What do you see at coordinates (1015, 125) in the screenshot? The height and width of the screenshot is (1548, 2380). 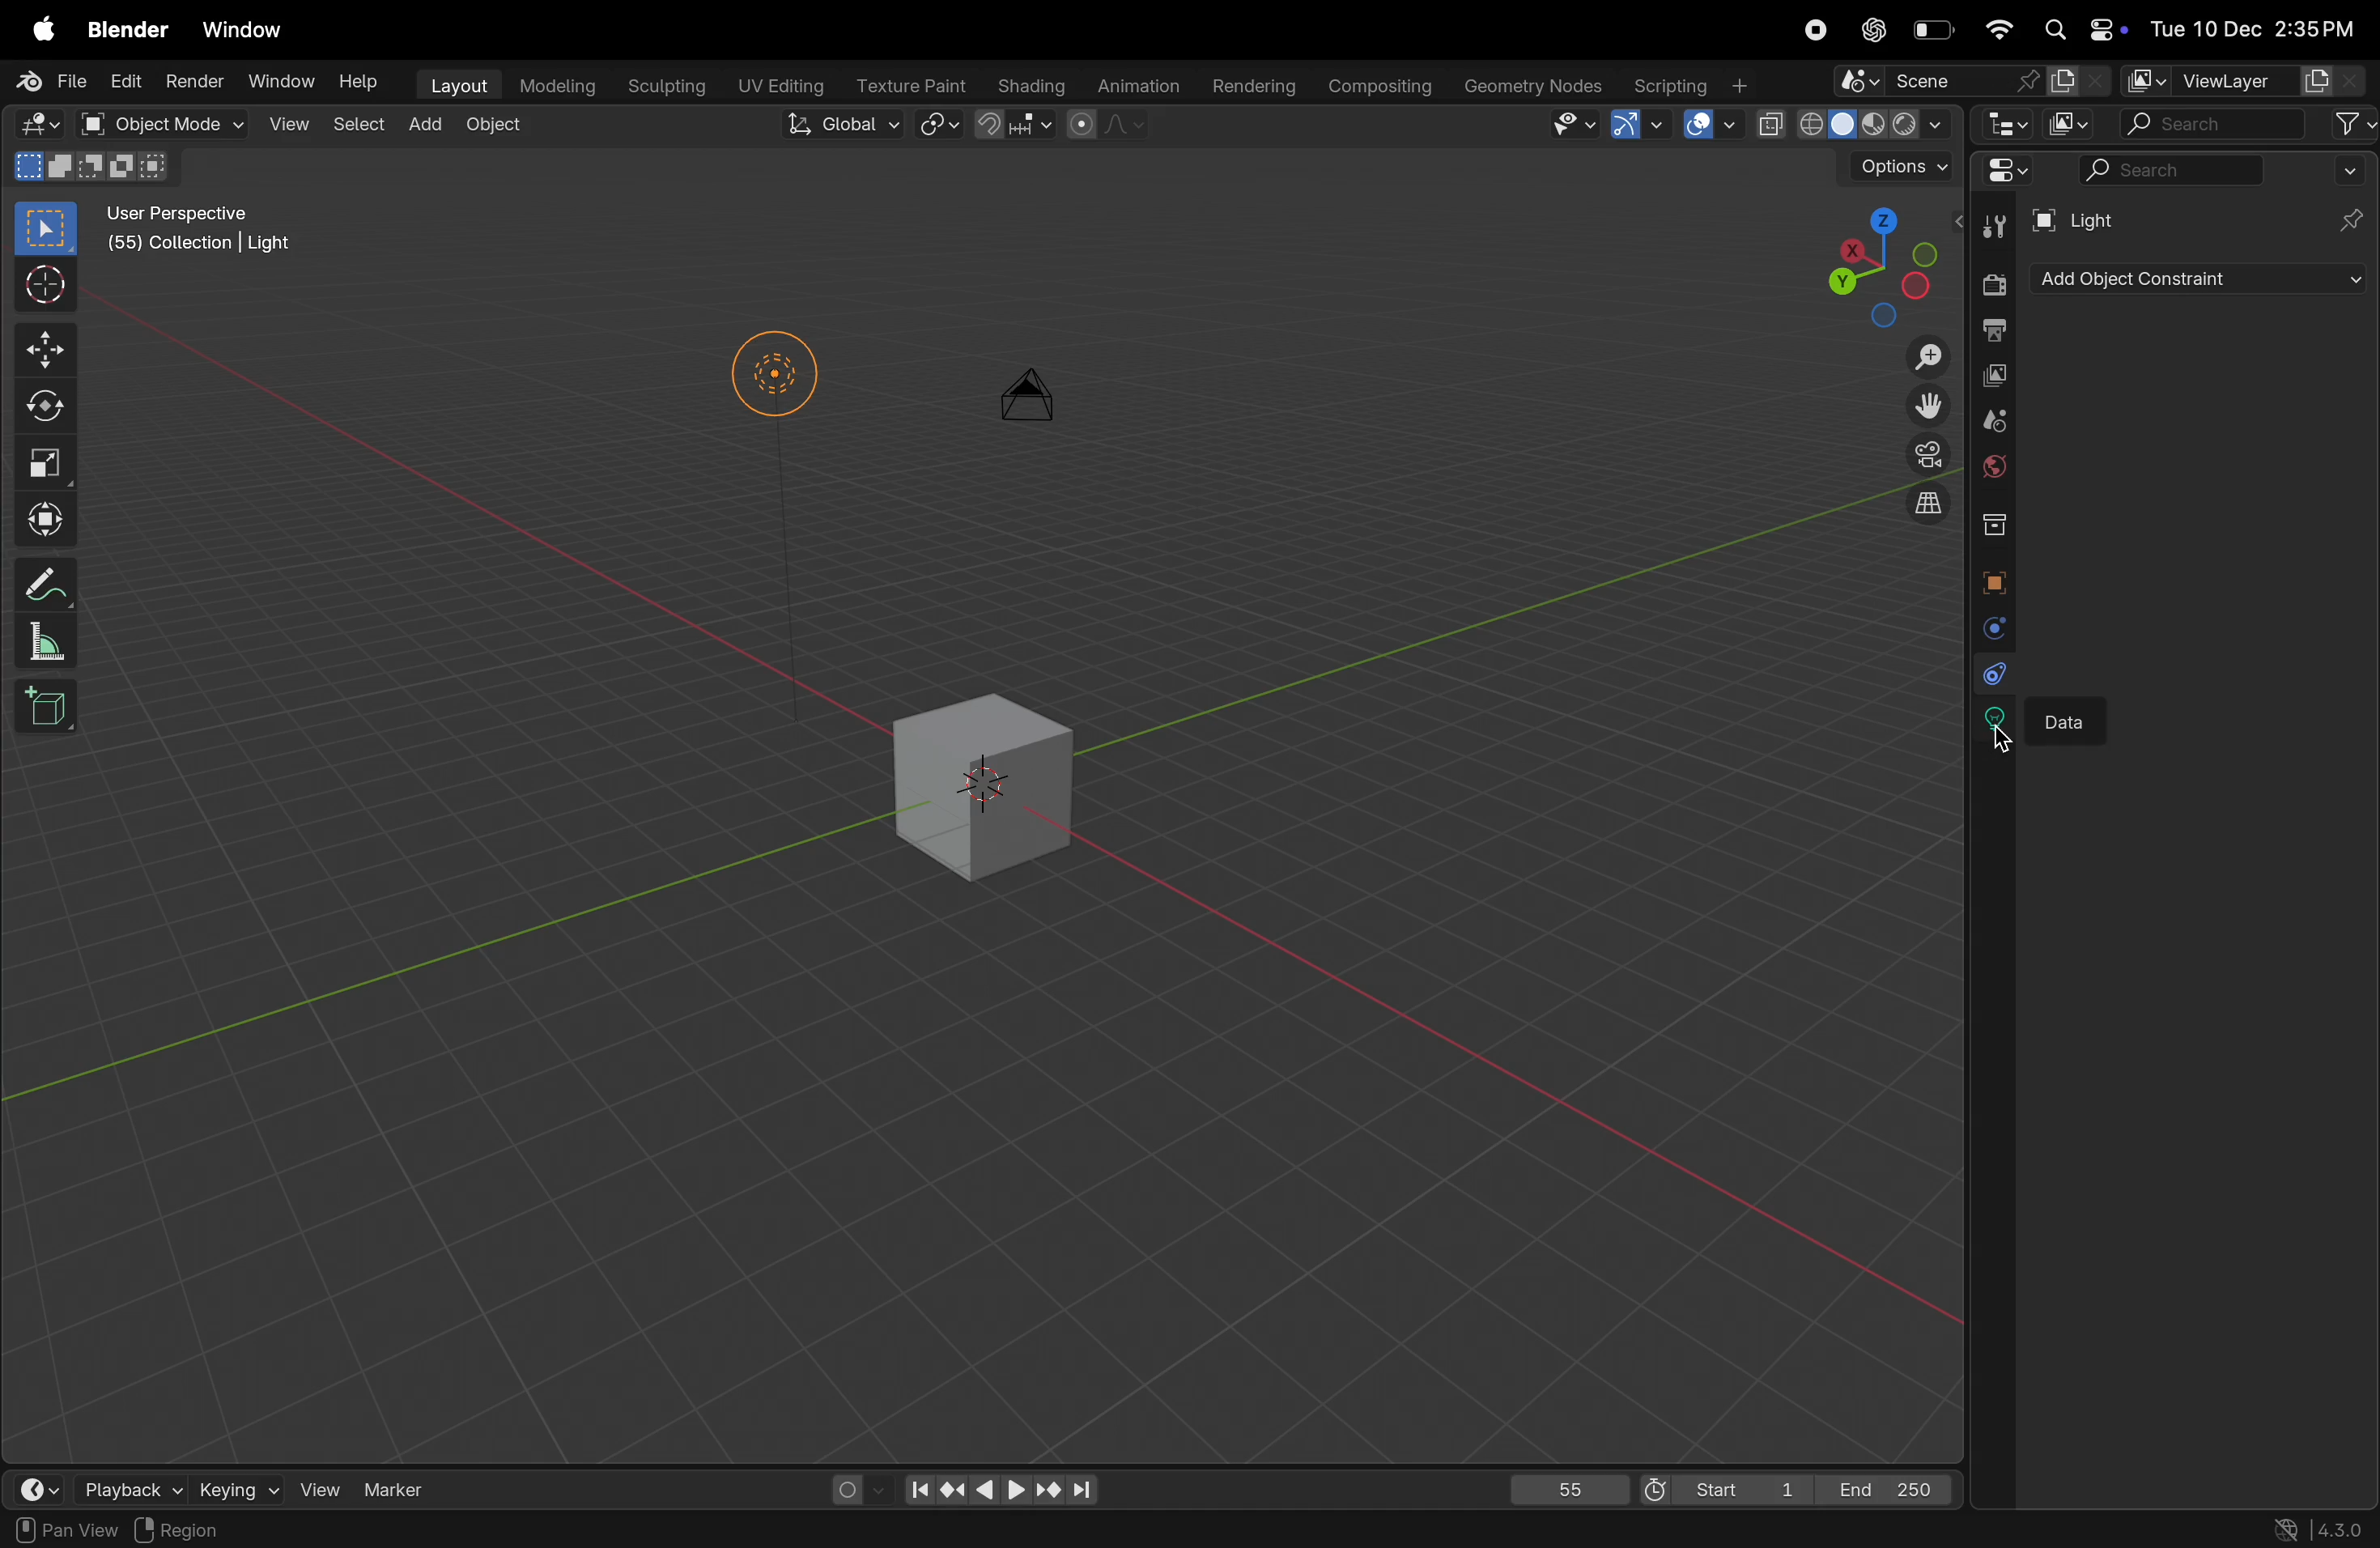 I see `snapping` at bounding box center [1015, 125].